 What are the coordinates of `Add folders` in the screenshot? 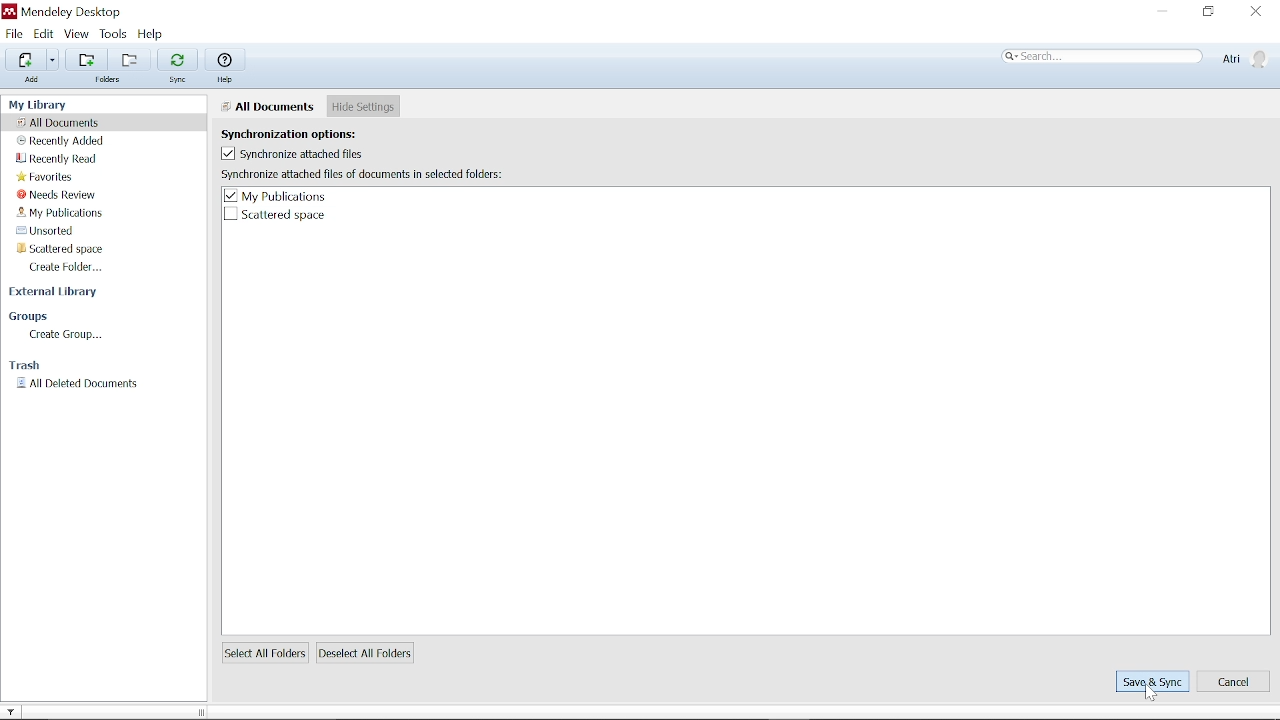 It's located at (126, 60).